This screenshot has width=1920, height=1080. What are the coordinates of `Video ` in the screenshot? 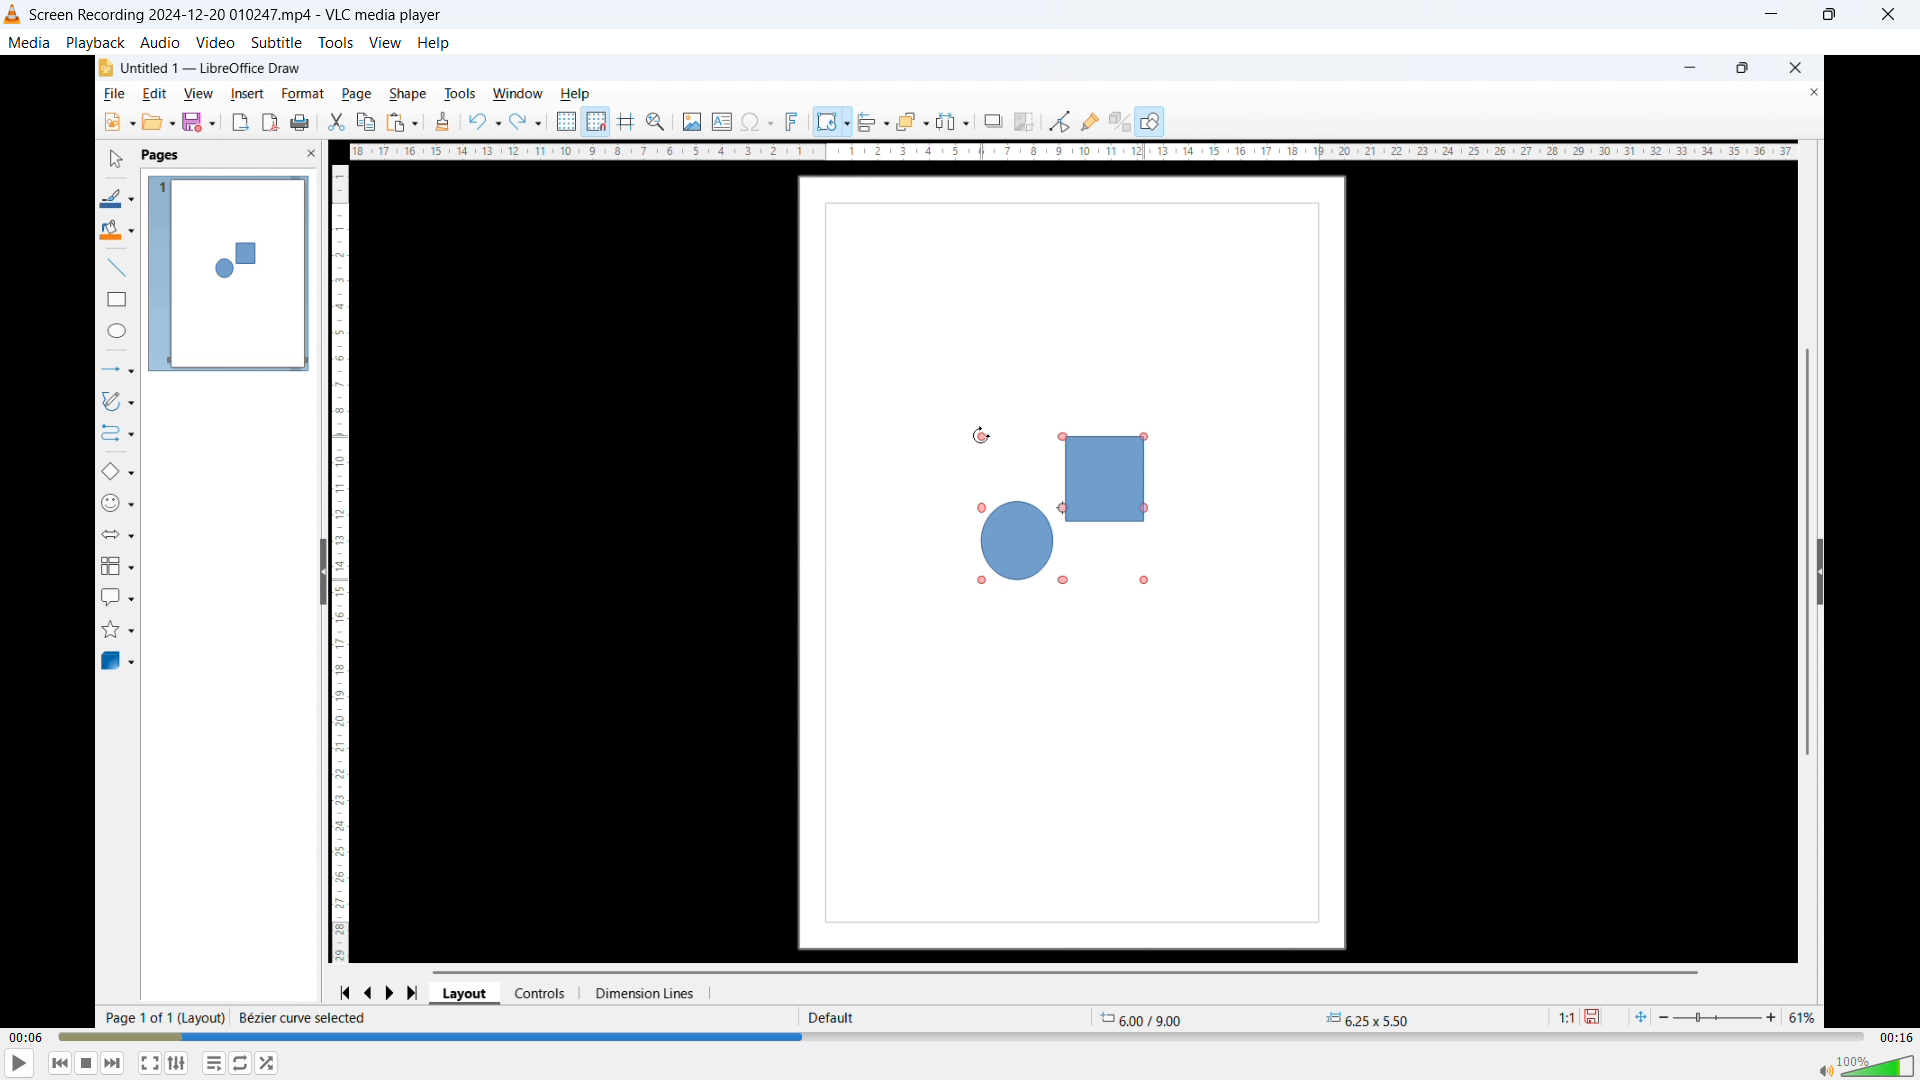 It's located at (214, 43).